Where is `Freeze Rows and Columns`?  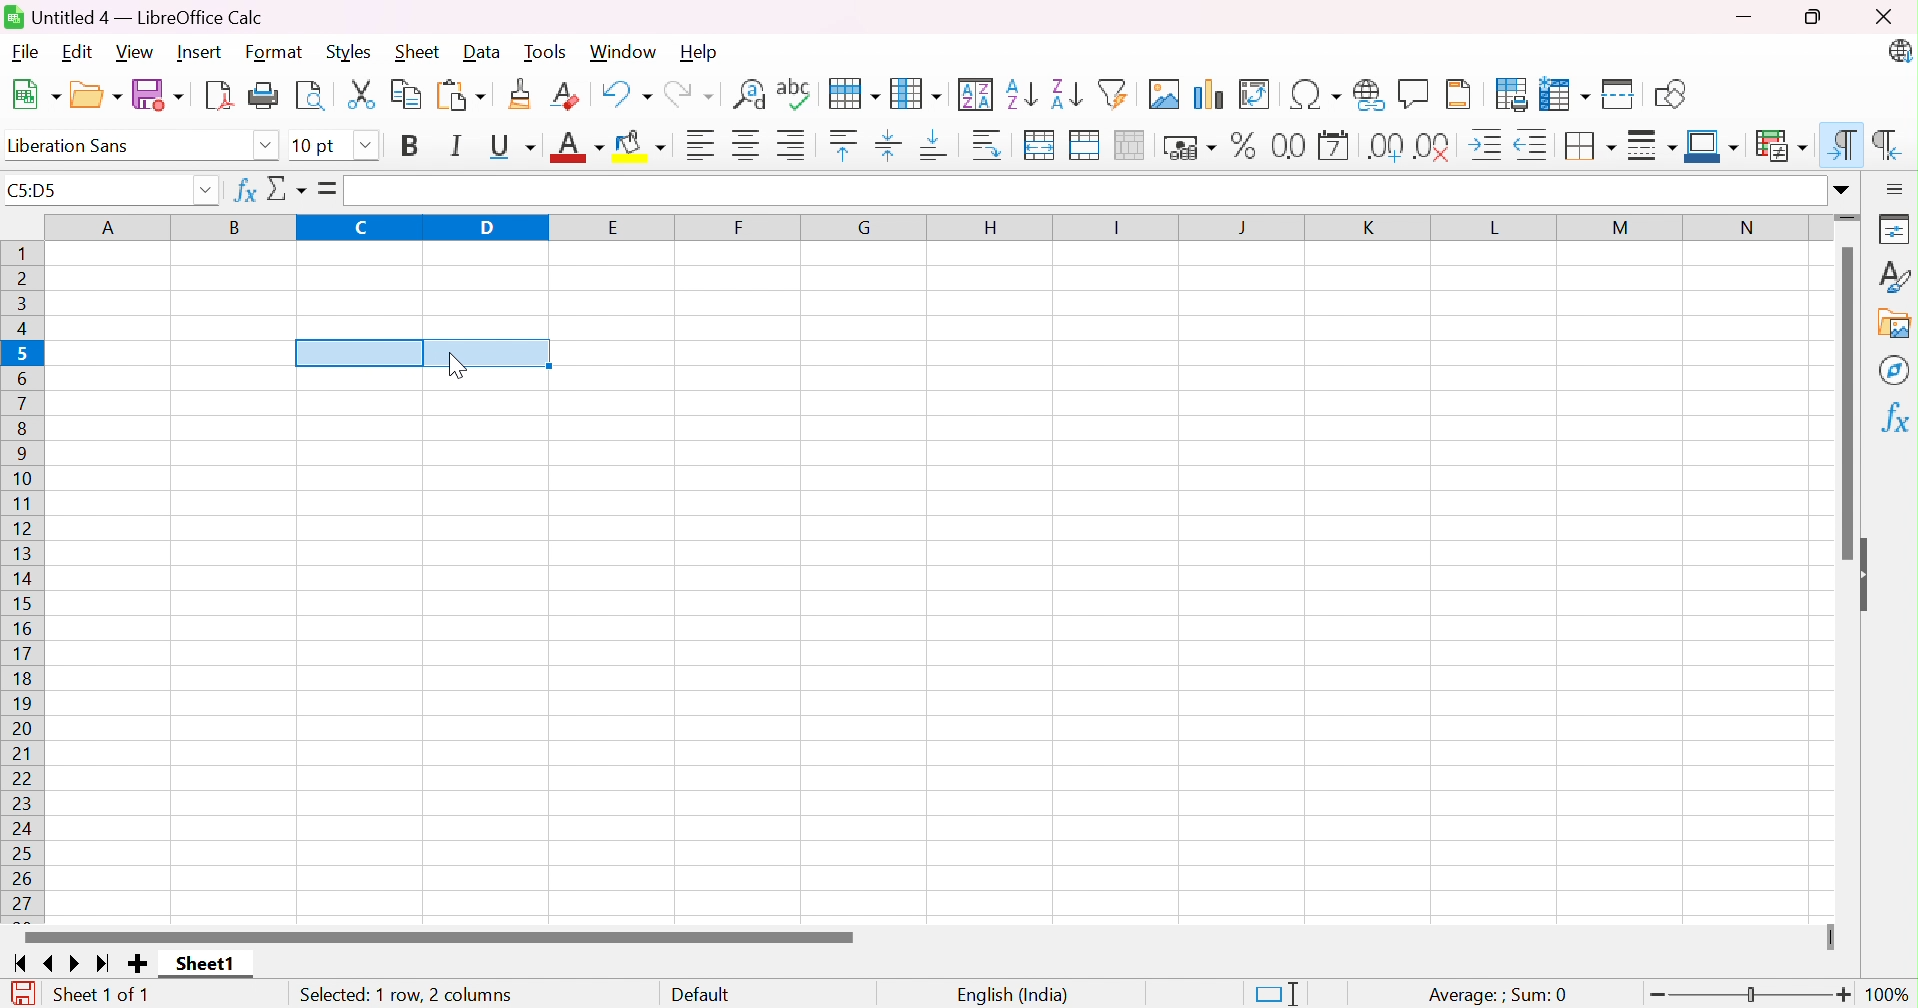
Freeze Rows and Columns is located at coordinates (1566, 94).